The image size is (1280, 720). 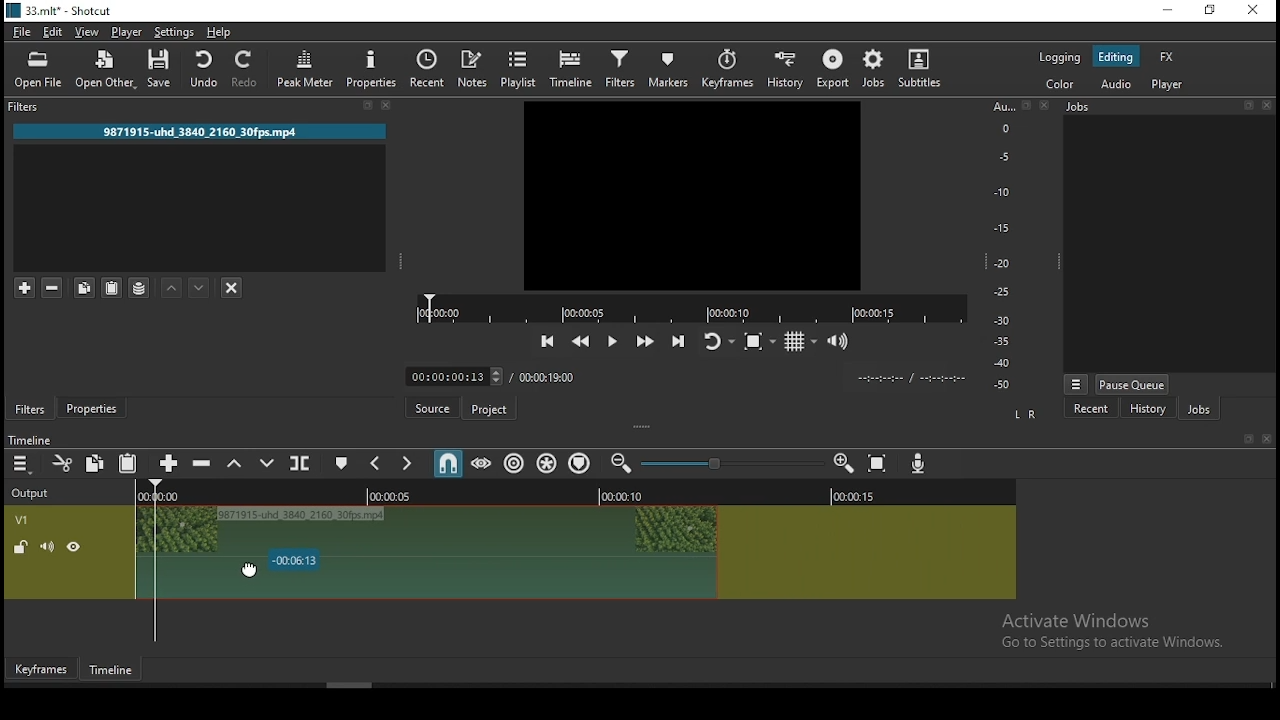 I want to click on create/edit marker, so click(x=343, y=464).